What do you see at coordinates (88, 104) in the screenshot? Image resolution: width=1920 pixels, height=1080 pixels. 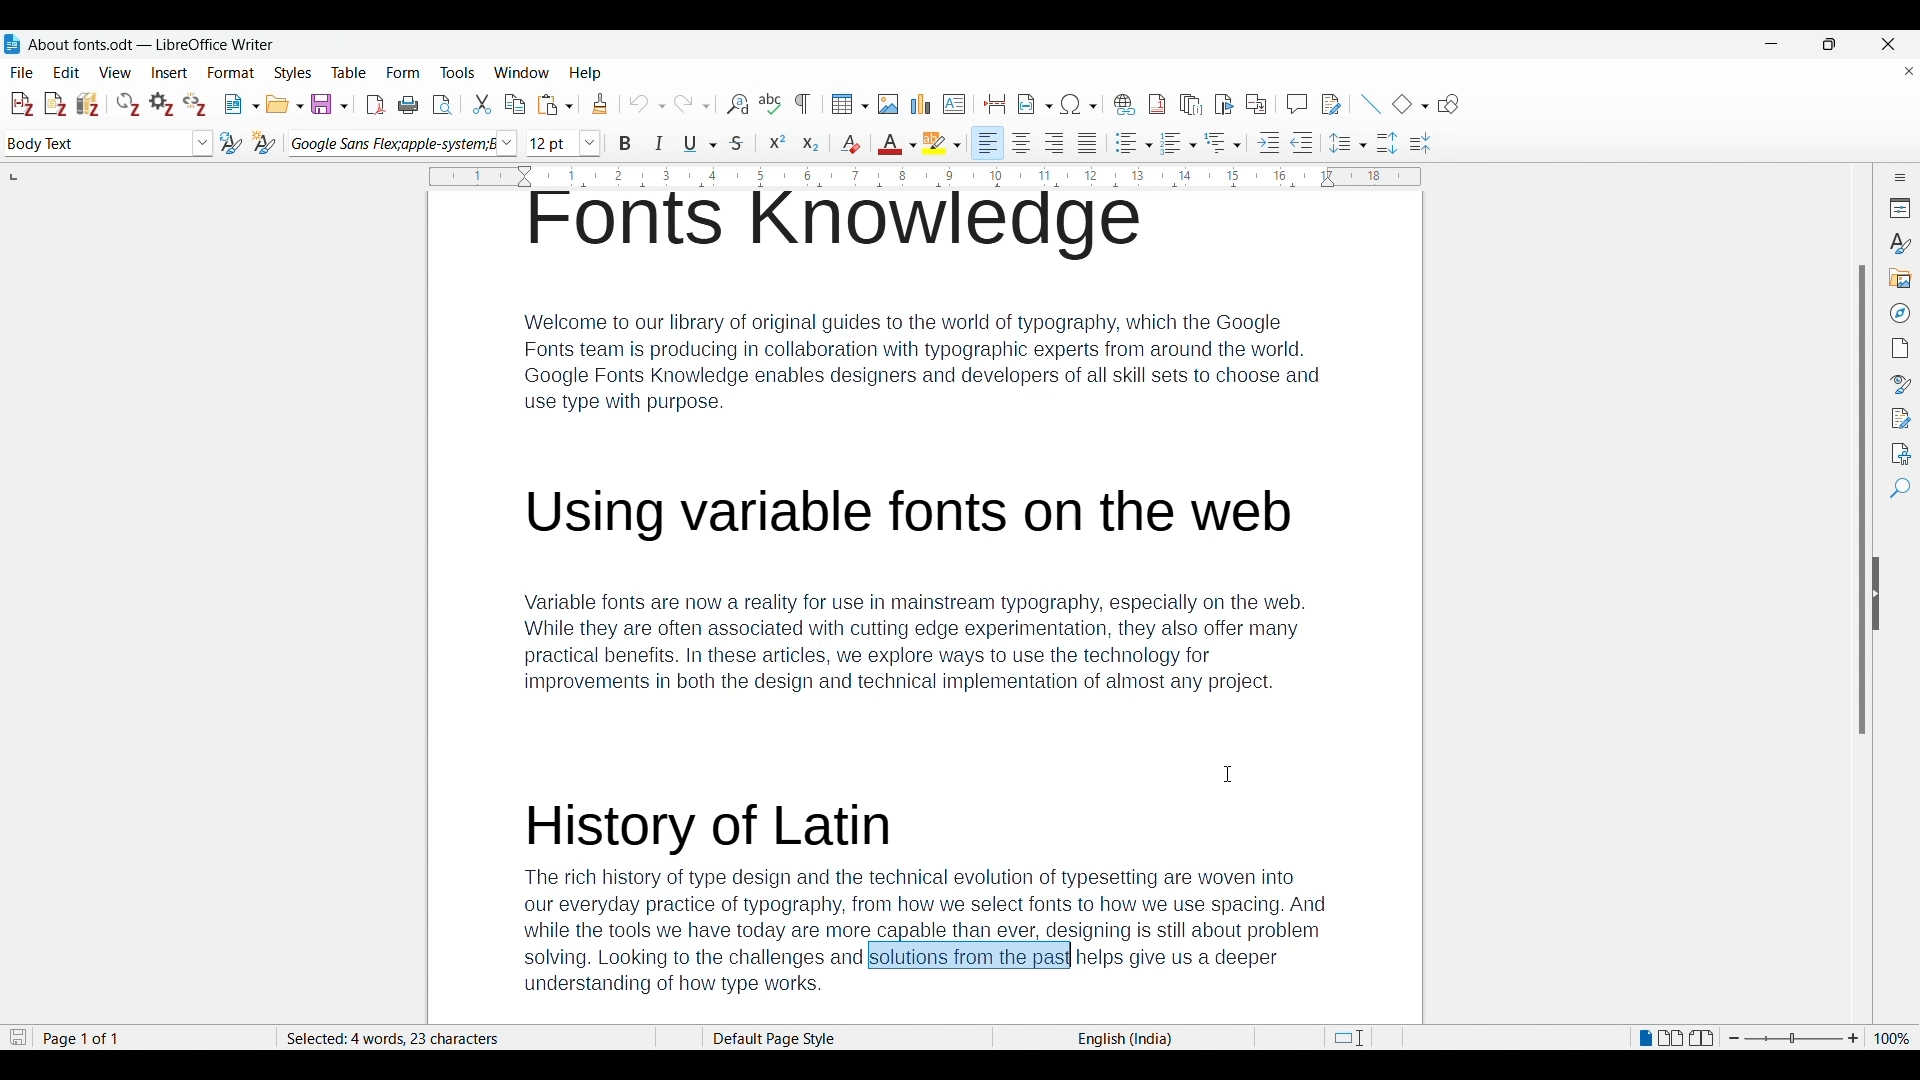 I see `Add/Edit Bibliography` at bounding box center [88, 104].